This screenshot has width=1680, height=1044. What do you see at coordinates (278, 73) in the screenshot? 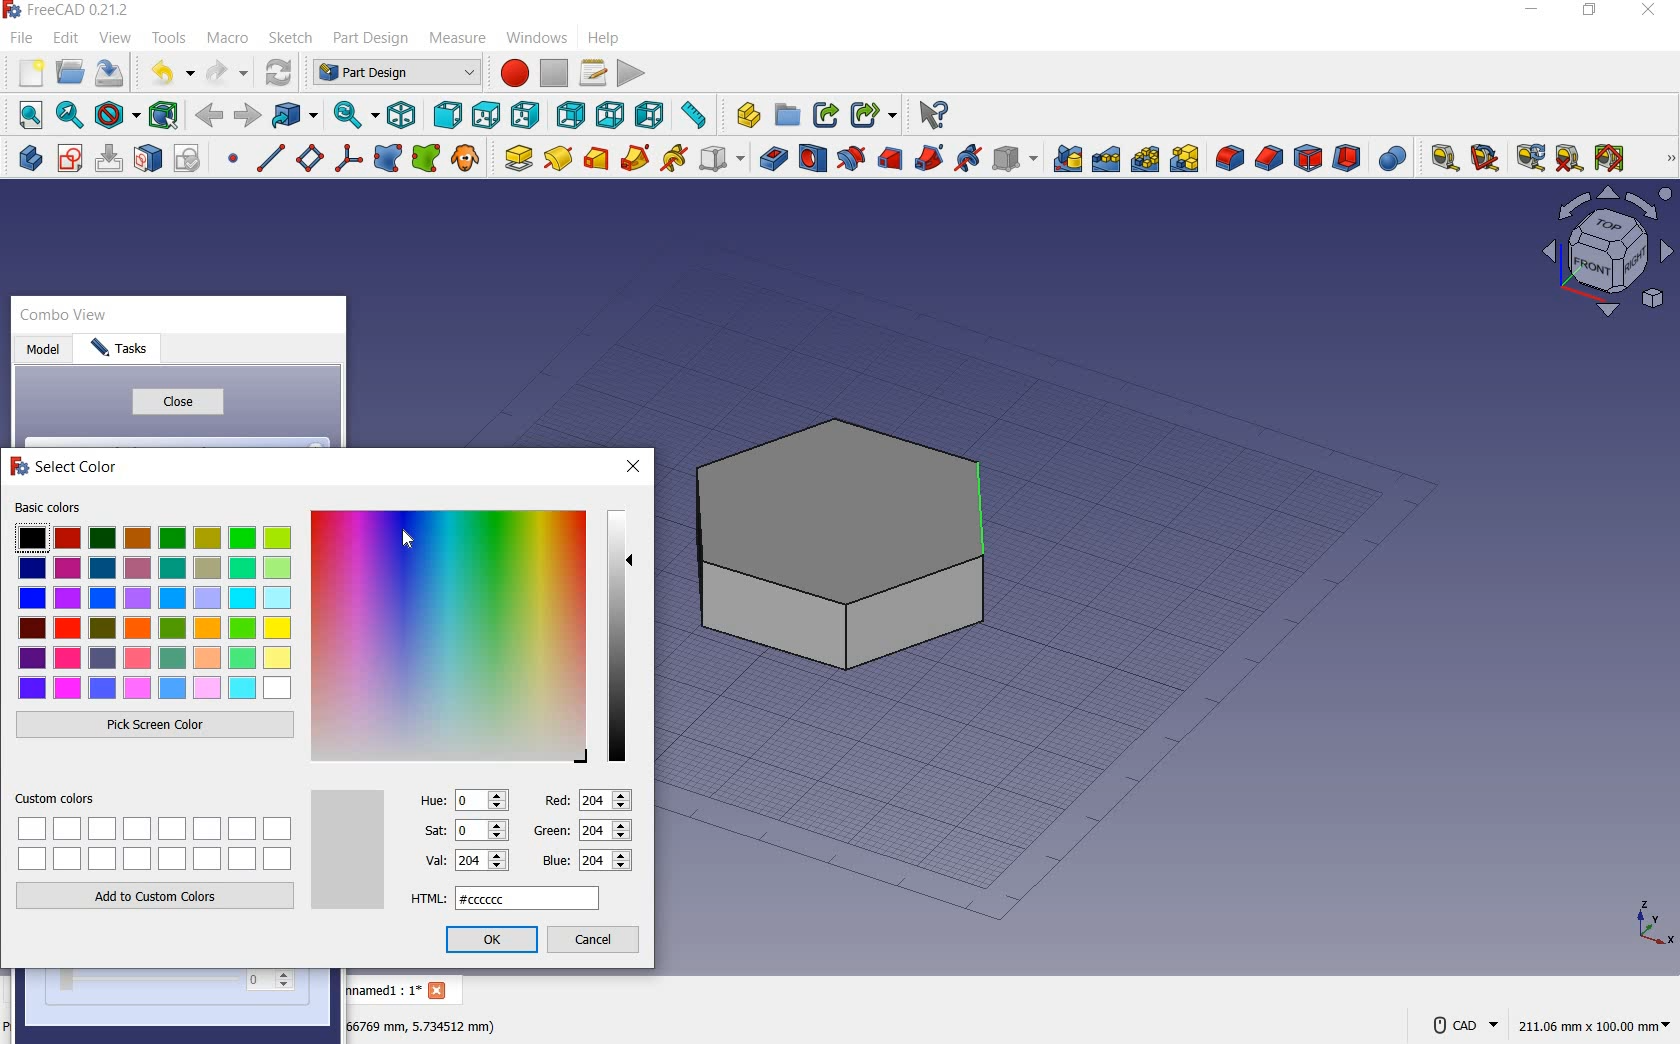
I see `refresh` at bounding box center [278, 73].